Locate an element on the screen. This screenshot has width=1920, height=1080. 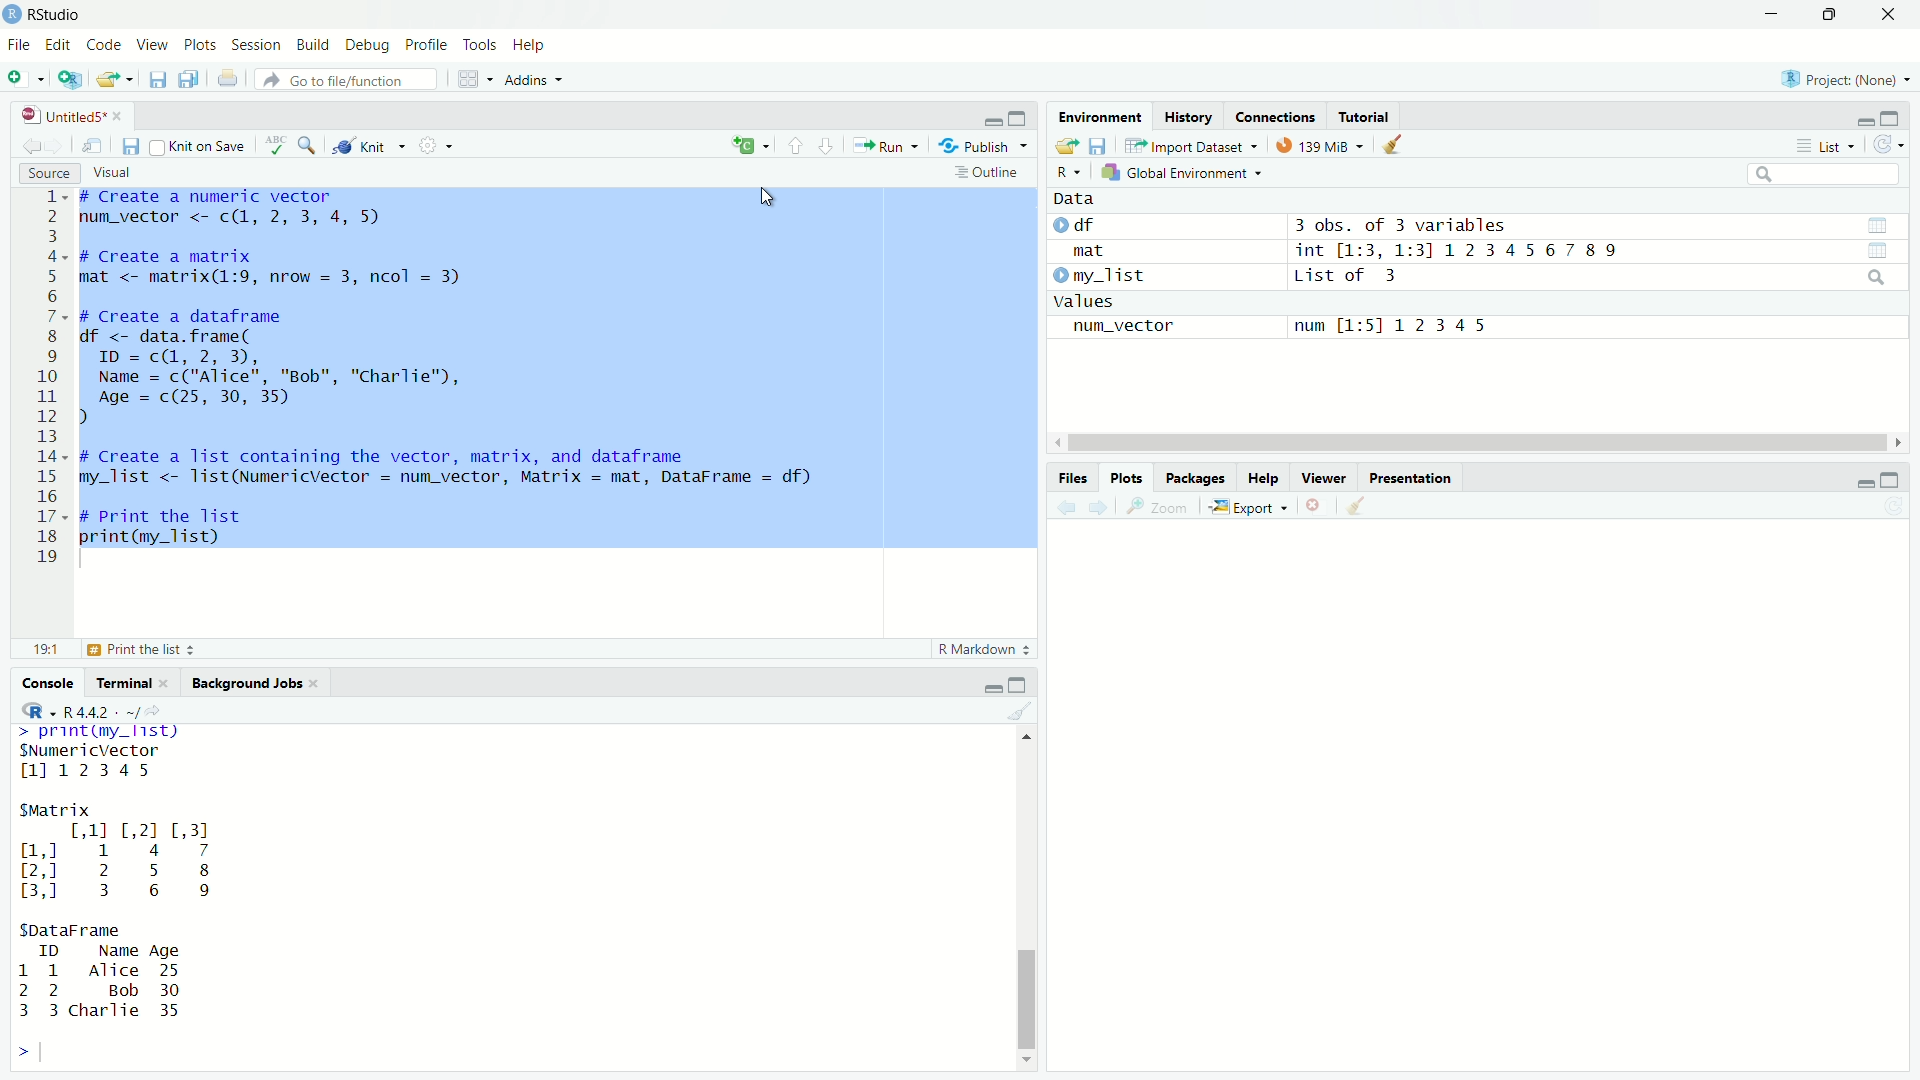
View is located at coordinates (154, 46).